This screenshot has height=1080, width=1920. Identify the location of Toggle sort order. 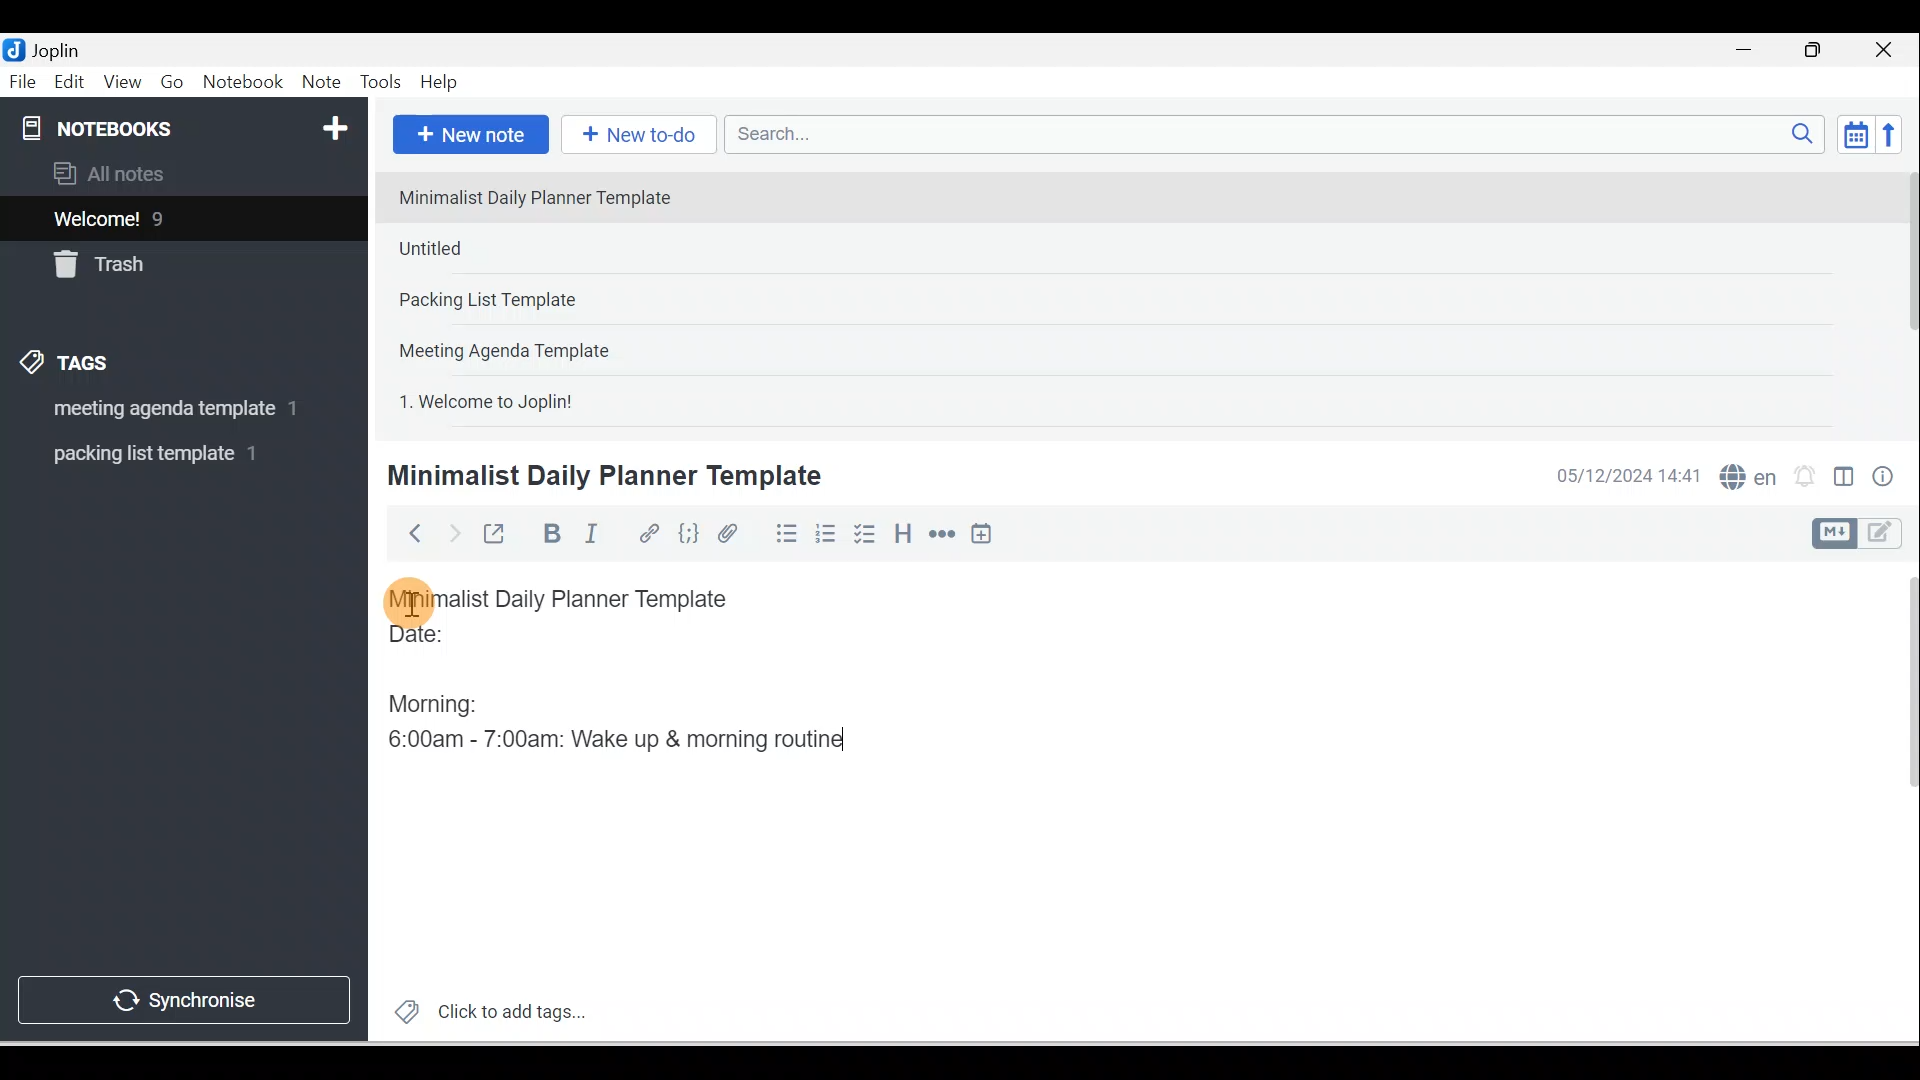
(1855, 133).